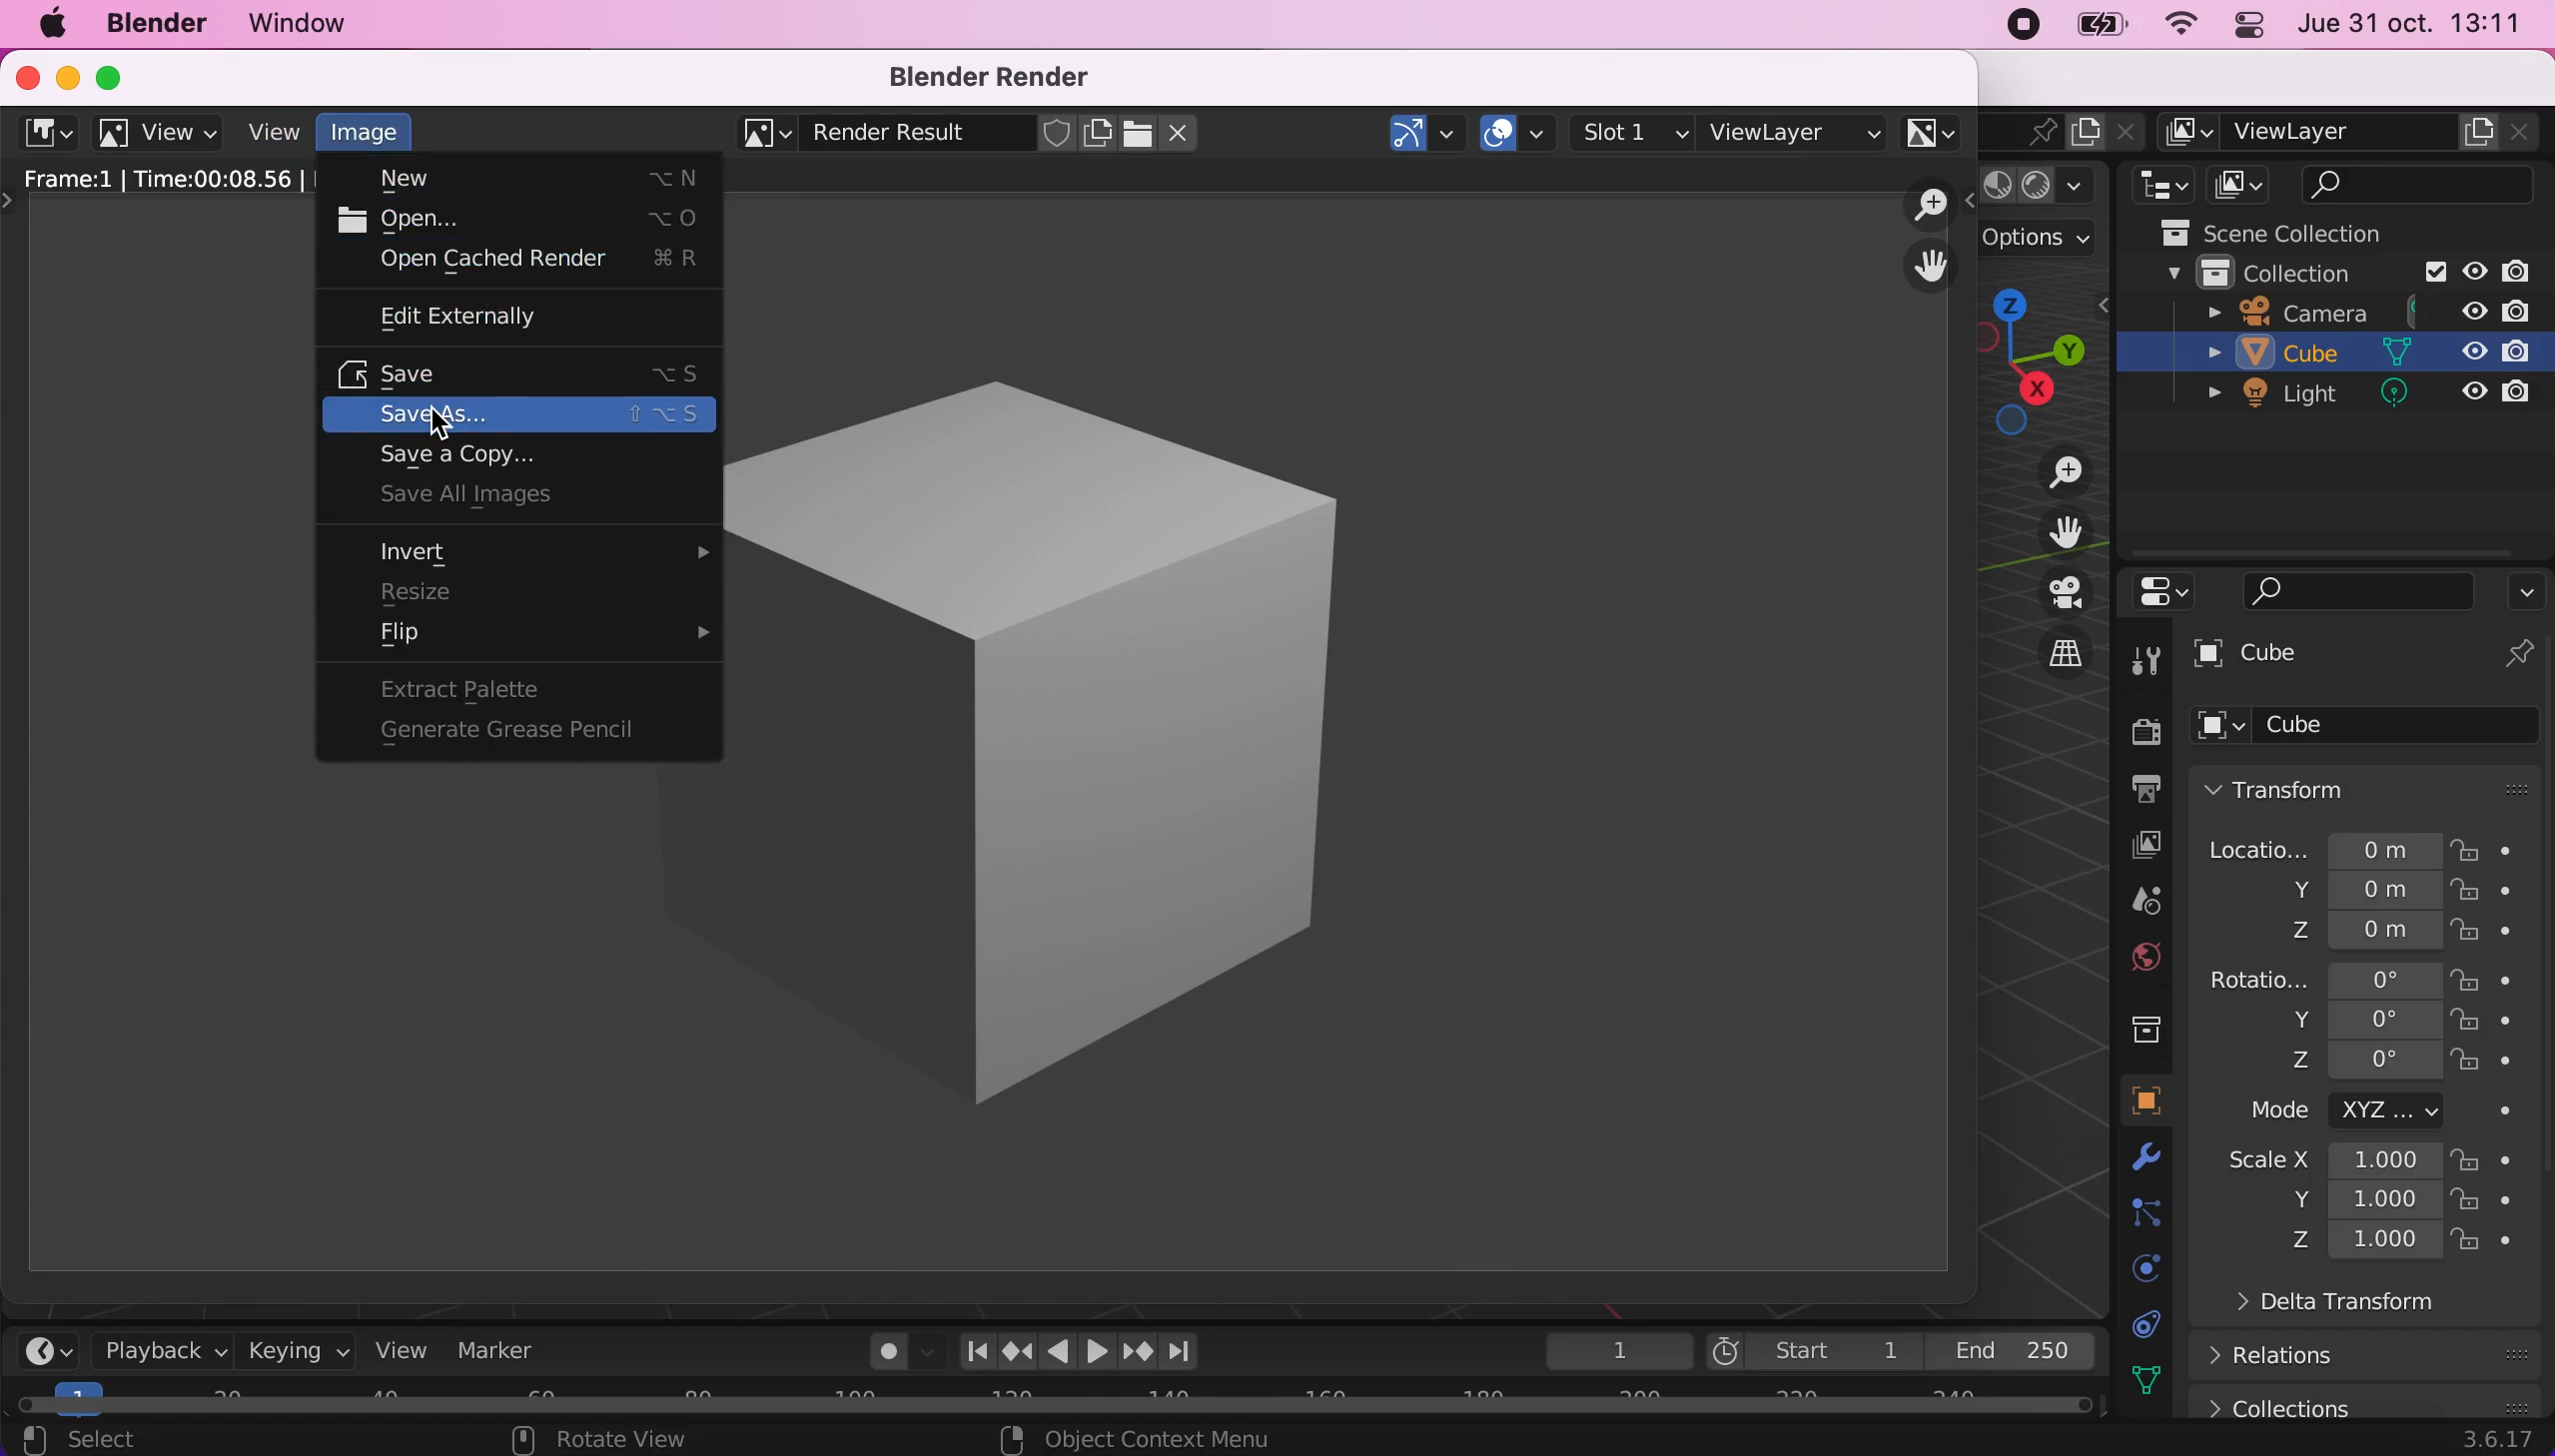 This screenshot has height=1456, width=2555. I want to click on keying, so click(297, 1352).